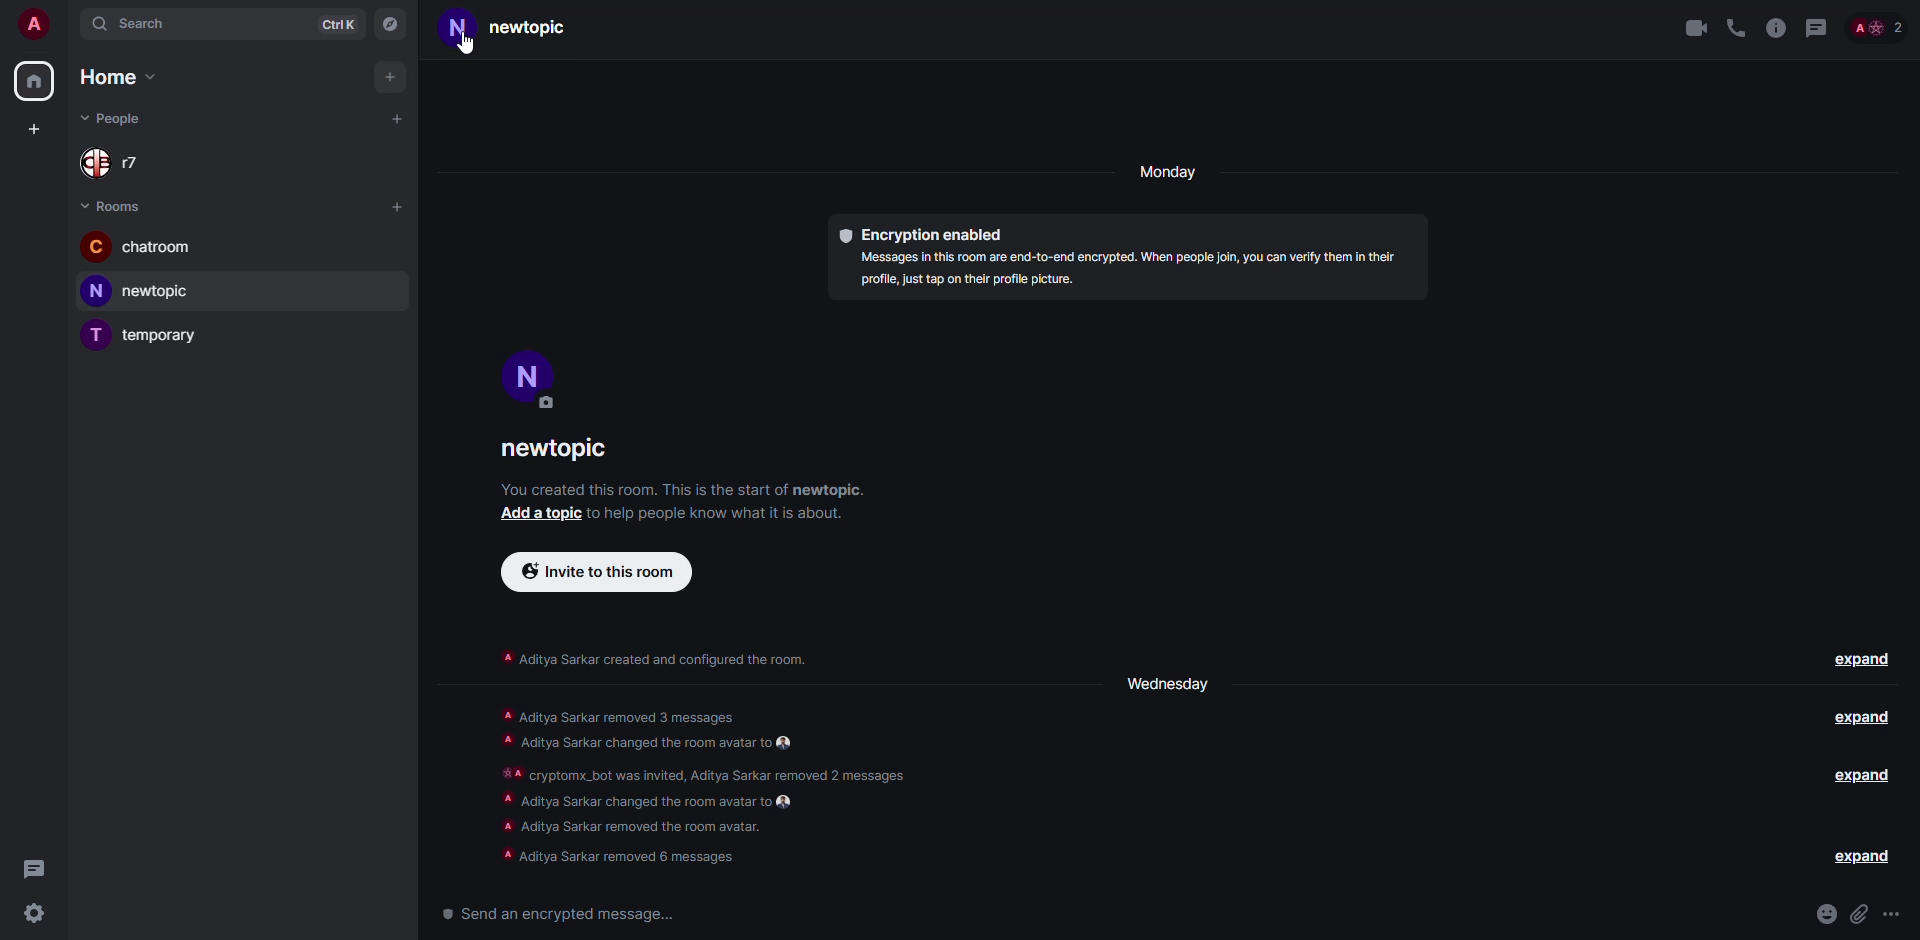  Describe the element at coordinates (30, 21) in the screenshot. I see `profile` at that location.